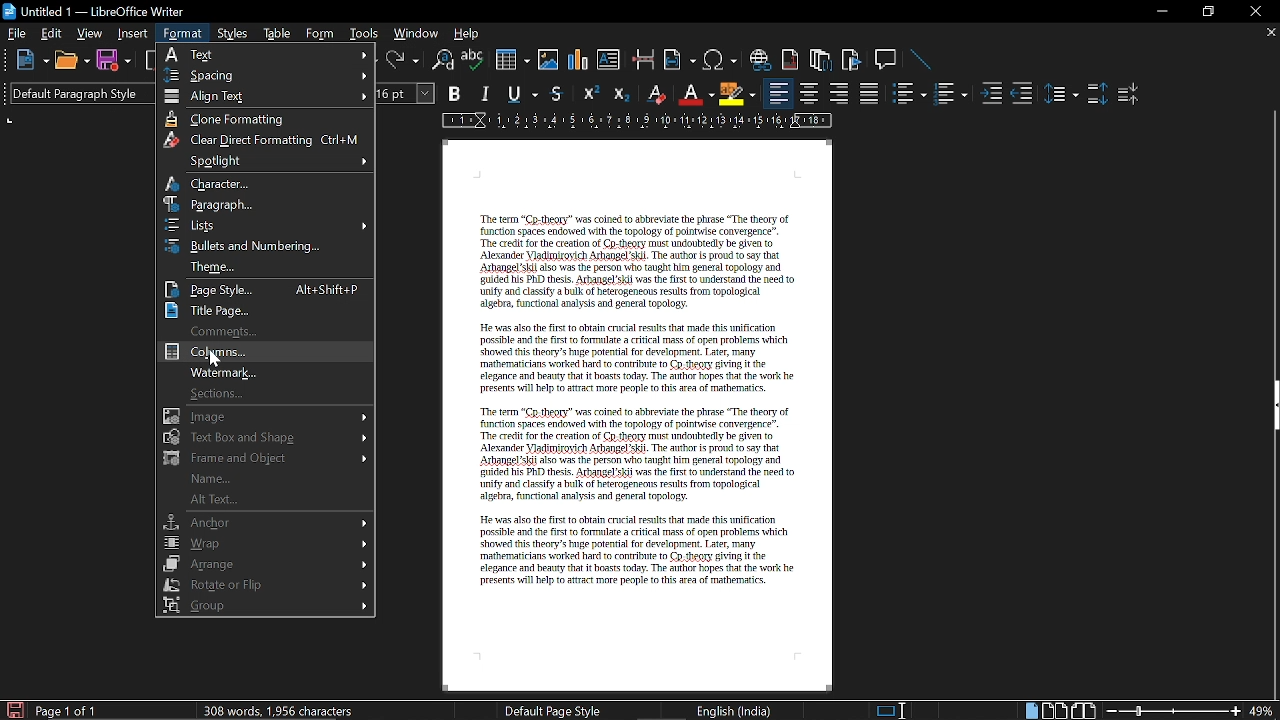 The width and height of the screenshot is (1280, 720). Describe the element at coordinates (1096, 93) in the screenshot. I see `Increase paragraph spacing` at that location.